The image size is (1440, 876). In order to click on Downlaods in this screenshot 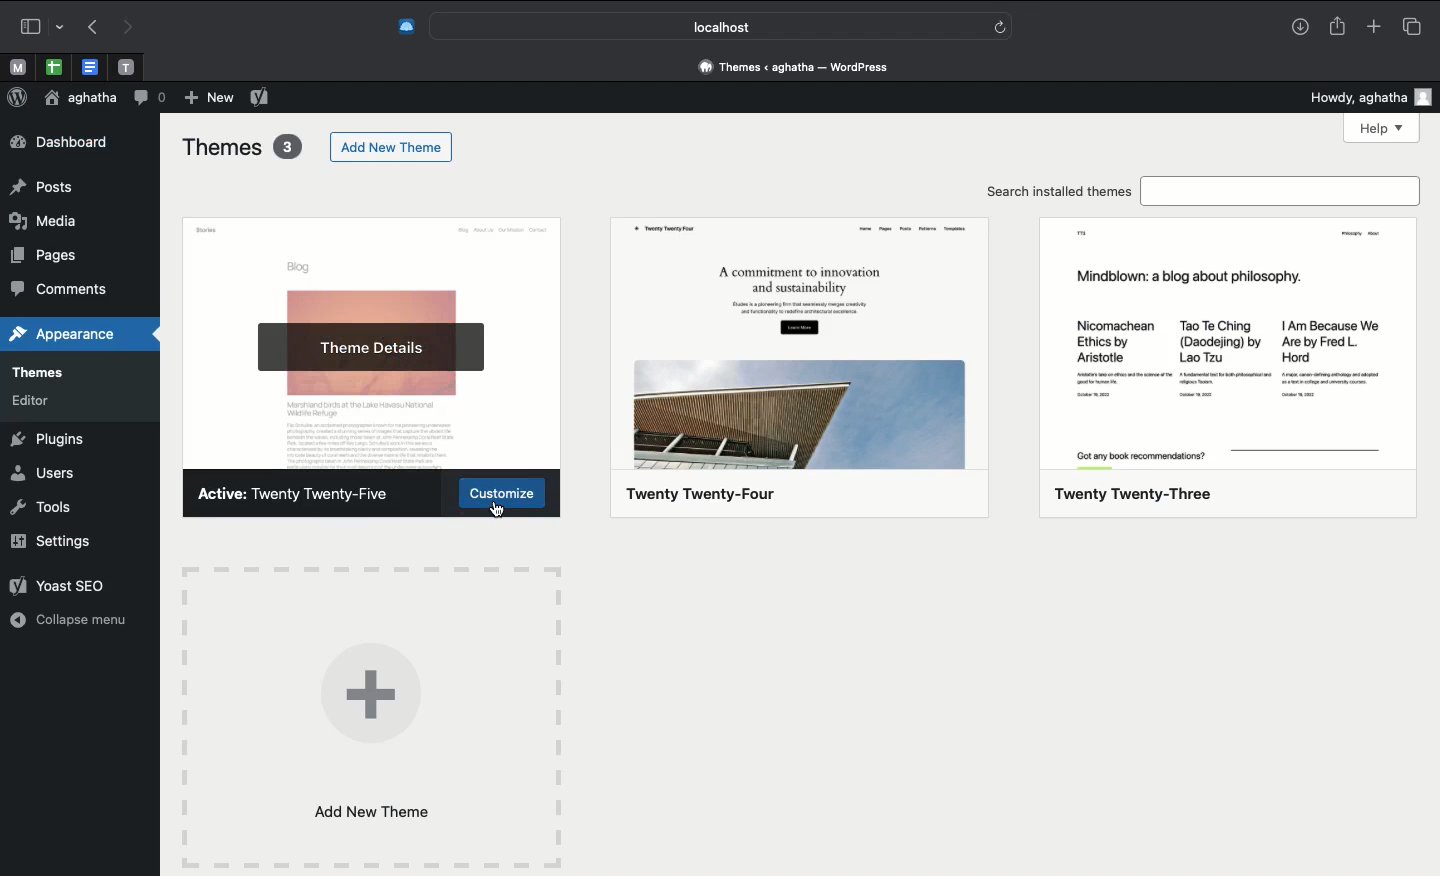, I will do `click(1300, 29)`.